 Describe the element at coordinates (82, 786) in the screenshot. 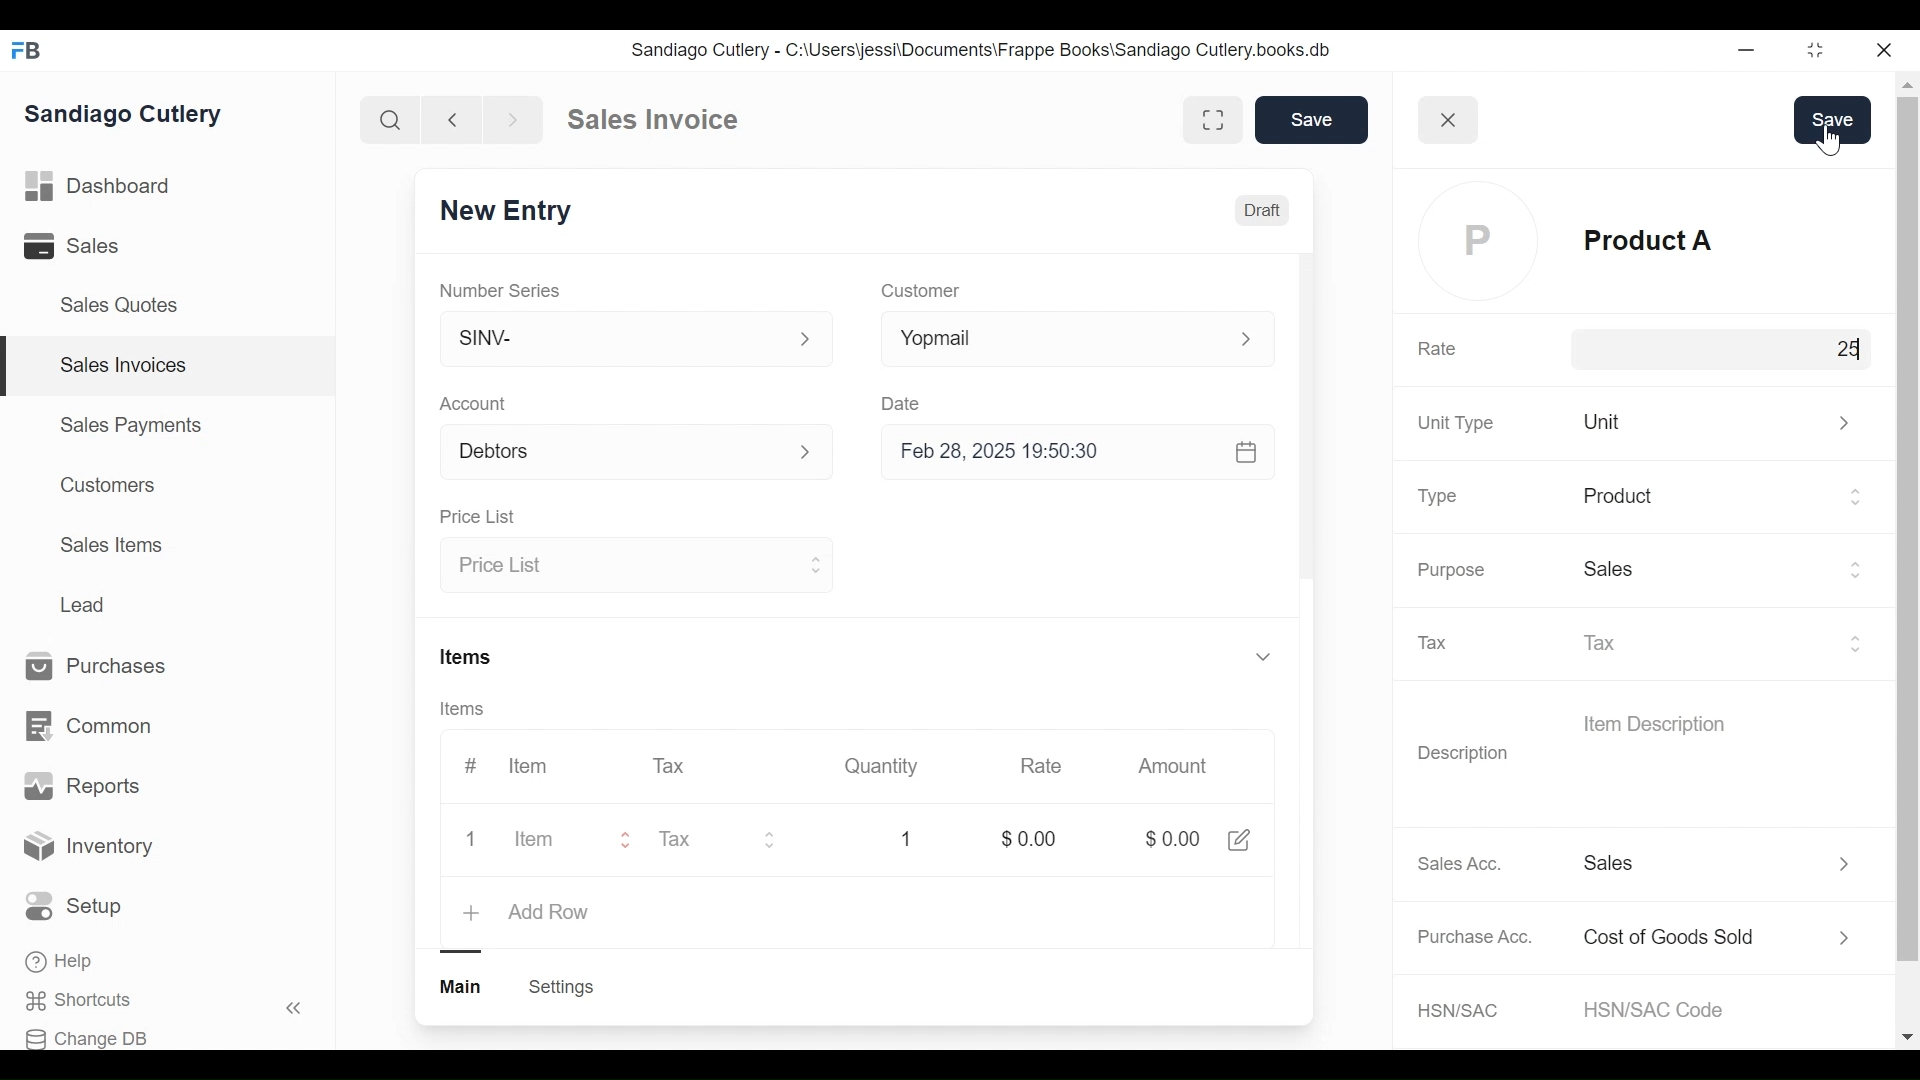

I see `Reports` at that location.